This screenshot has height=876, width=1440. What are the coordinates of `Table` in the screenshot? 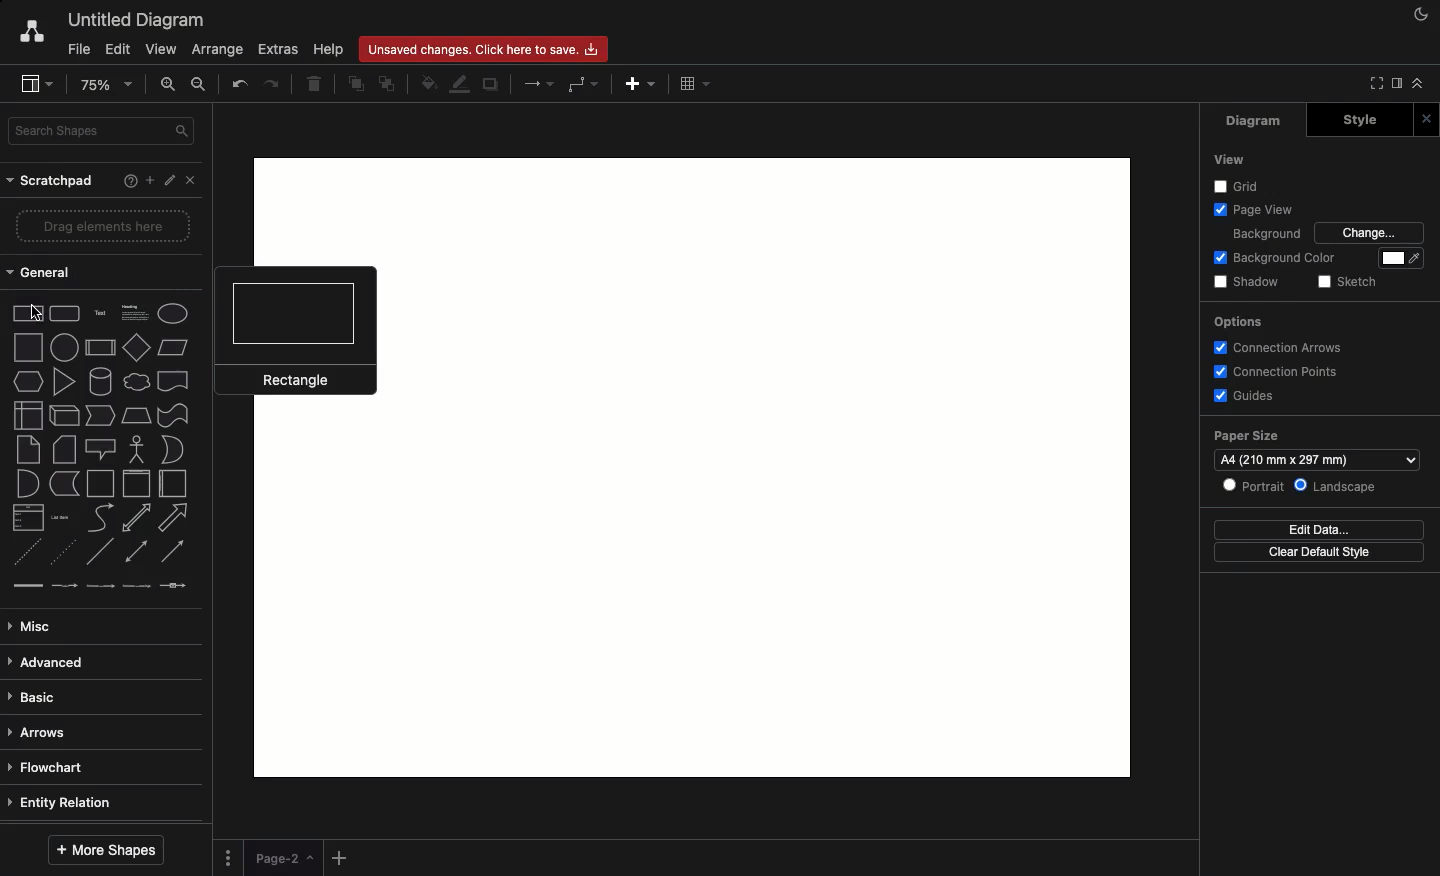 It's located at (699, 85).